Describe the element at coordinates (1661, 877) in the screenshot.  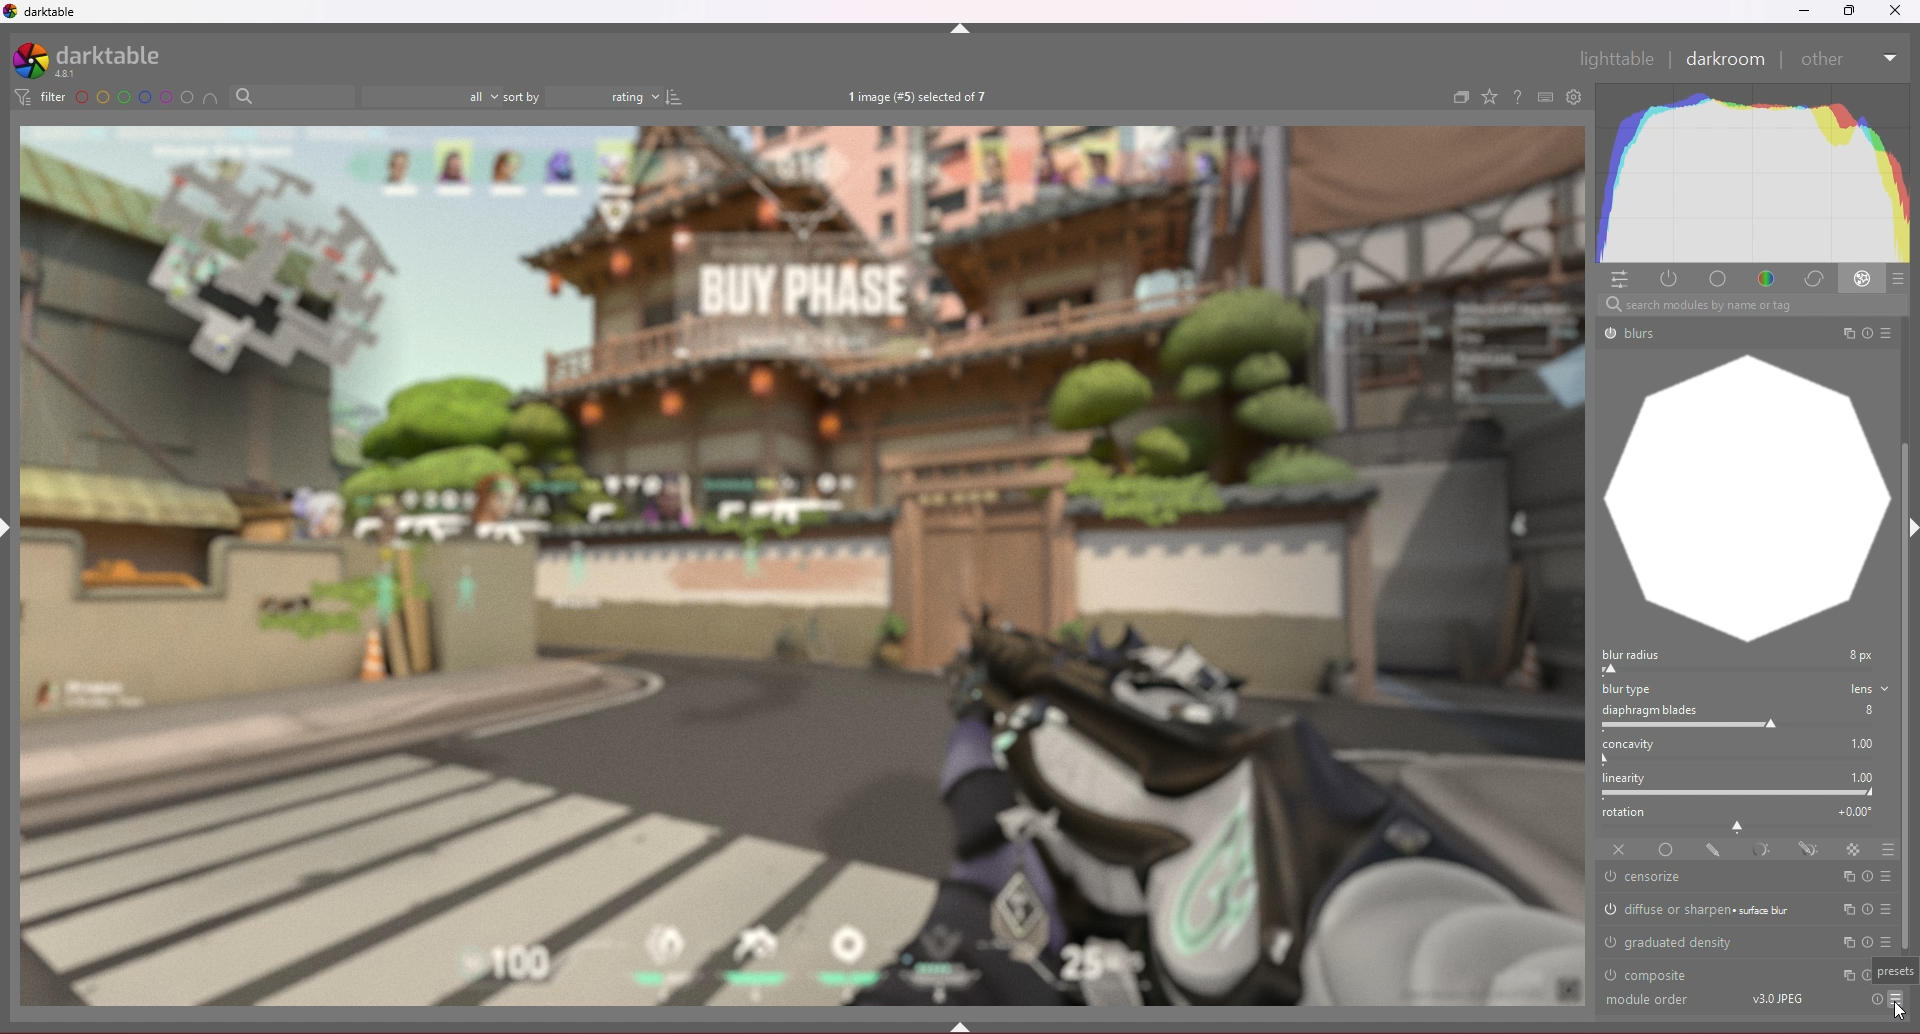
I see `censorize` at that location.